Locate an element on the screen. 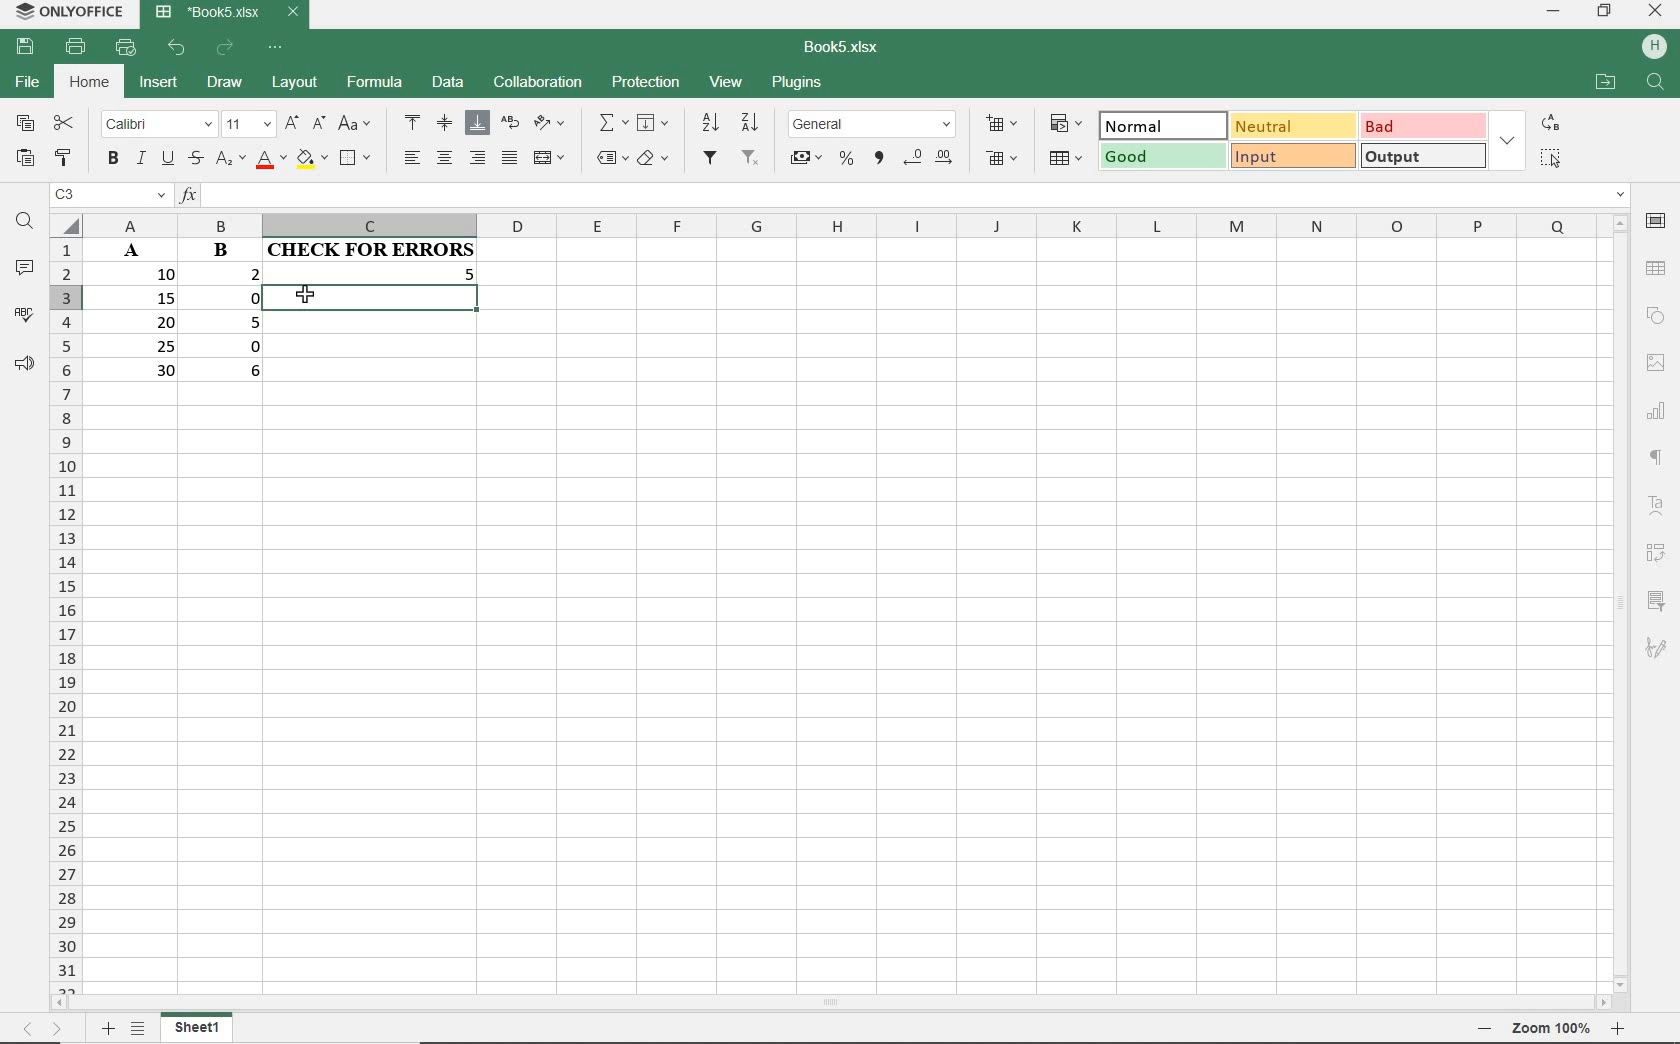  MOVE SHEETS is located at coordinates (45, 1030).